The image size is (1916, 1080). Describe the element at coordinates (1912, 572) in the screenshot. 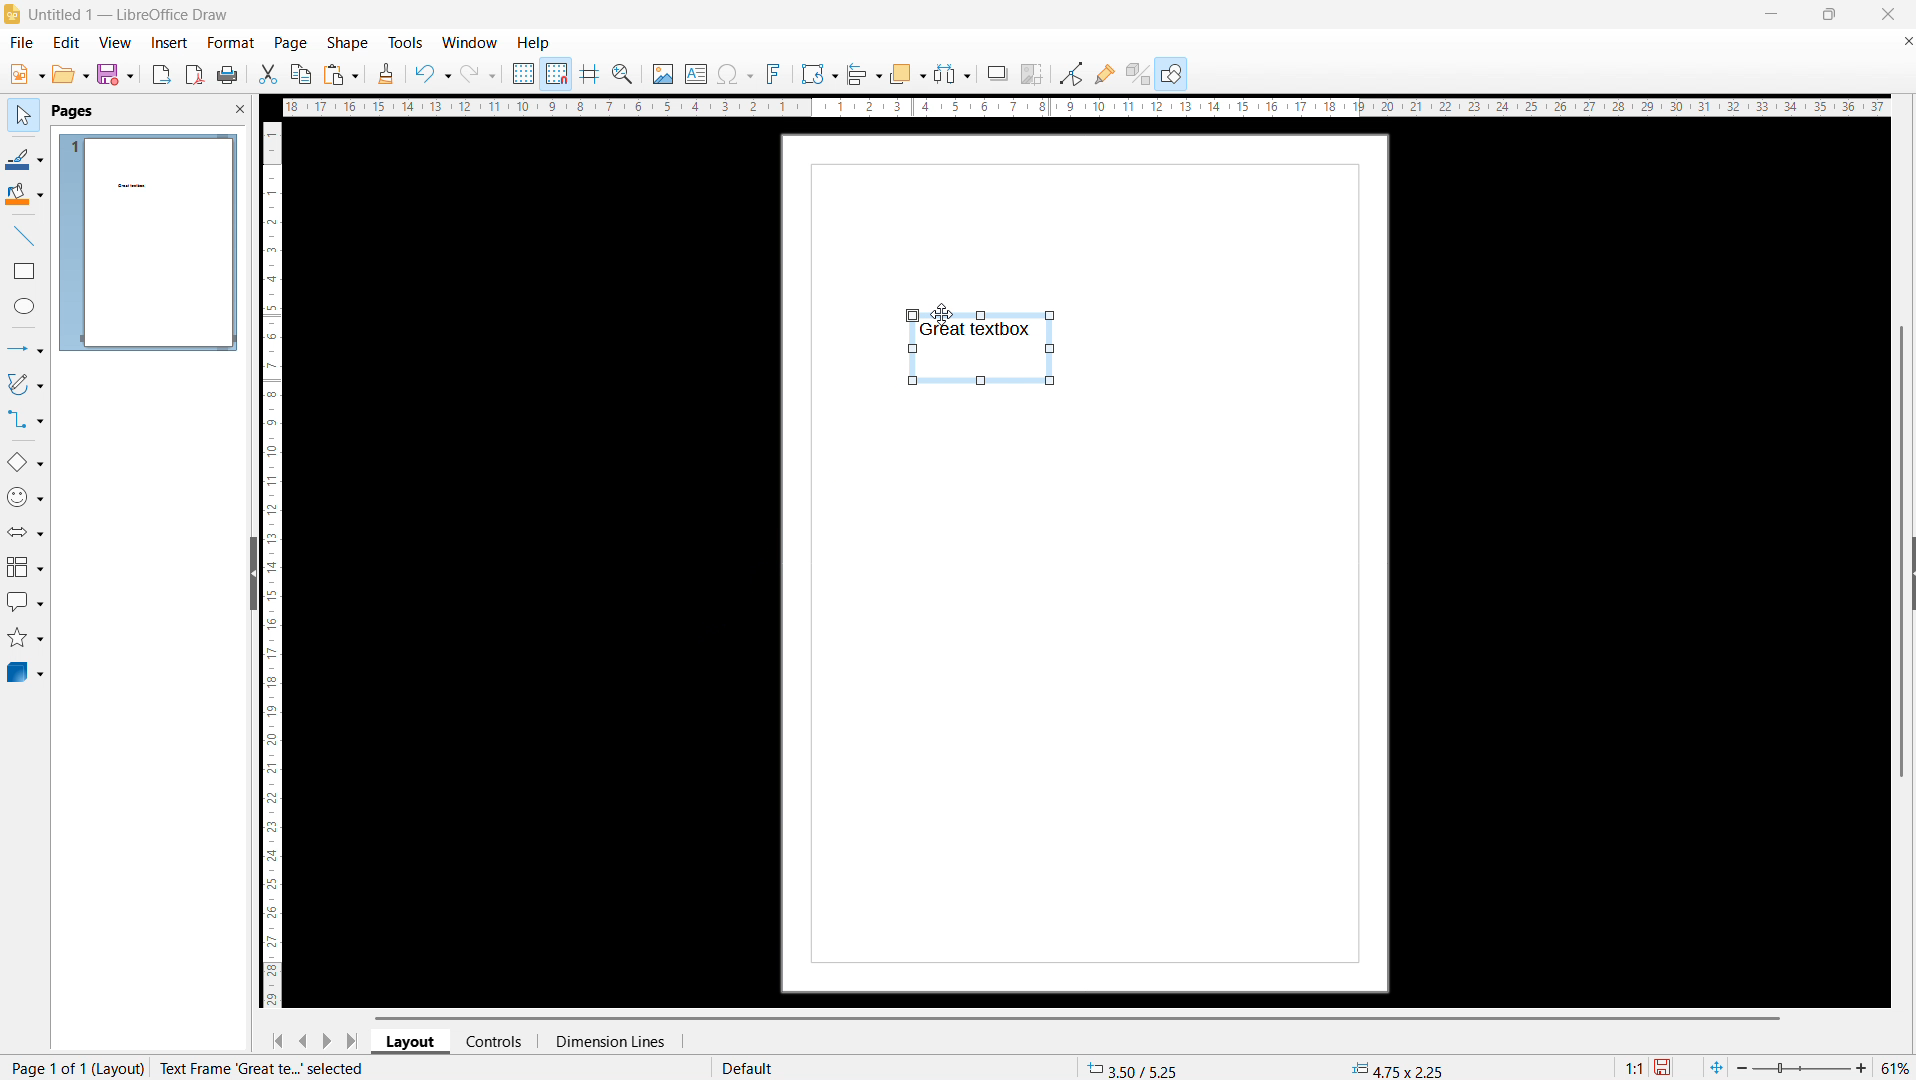

I see `Expand pane ` at that location.